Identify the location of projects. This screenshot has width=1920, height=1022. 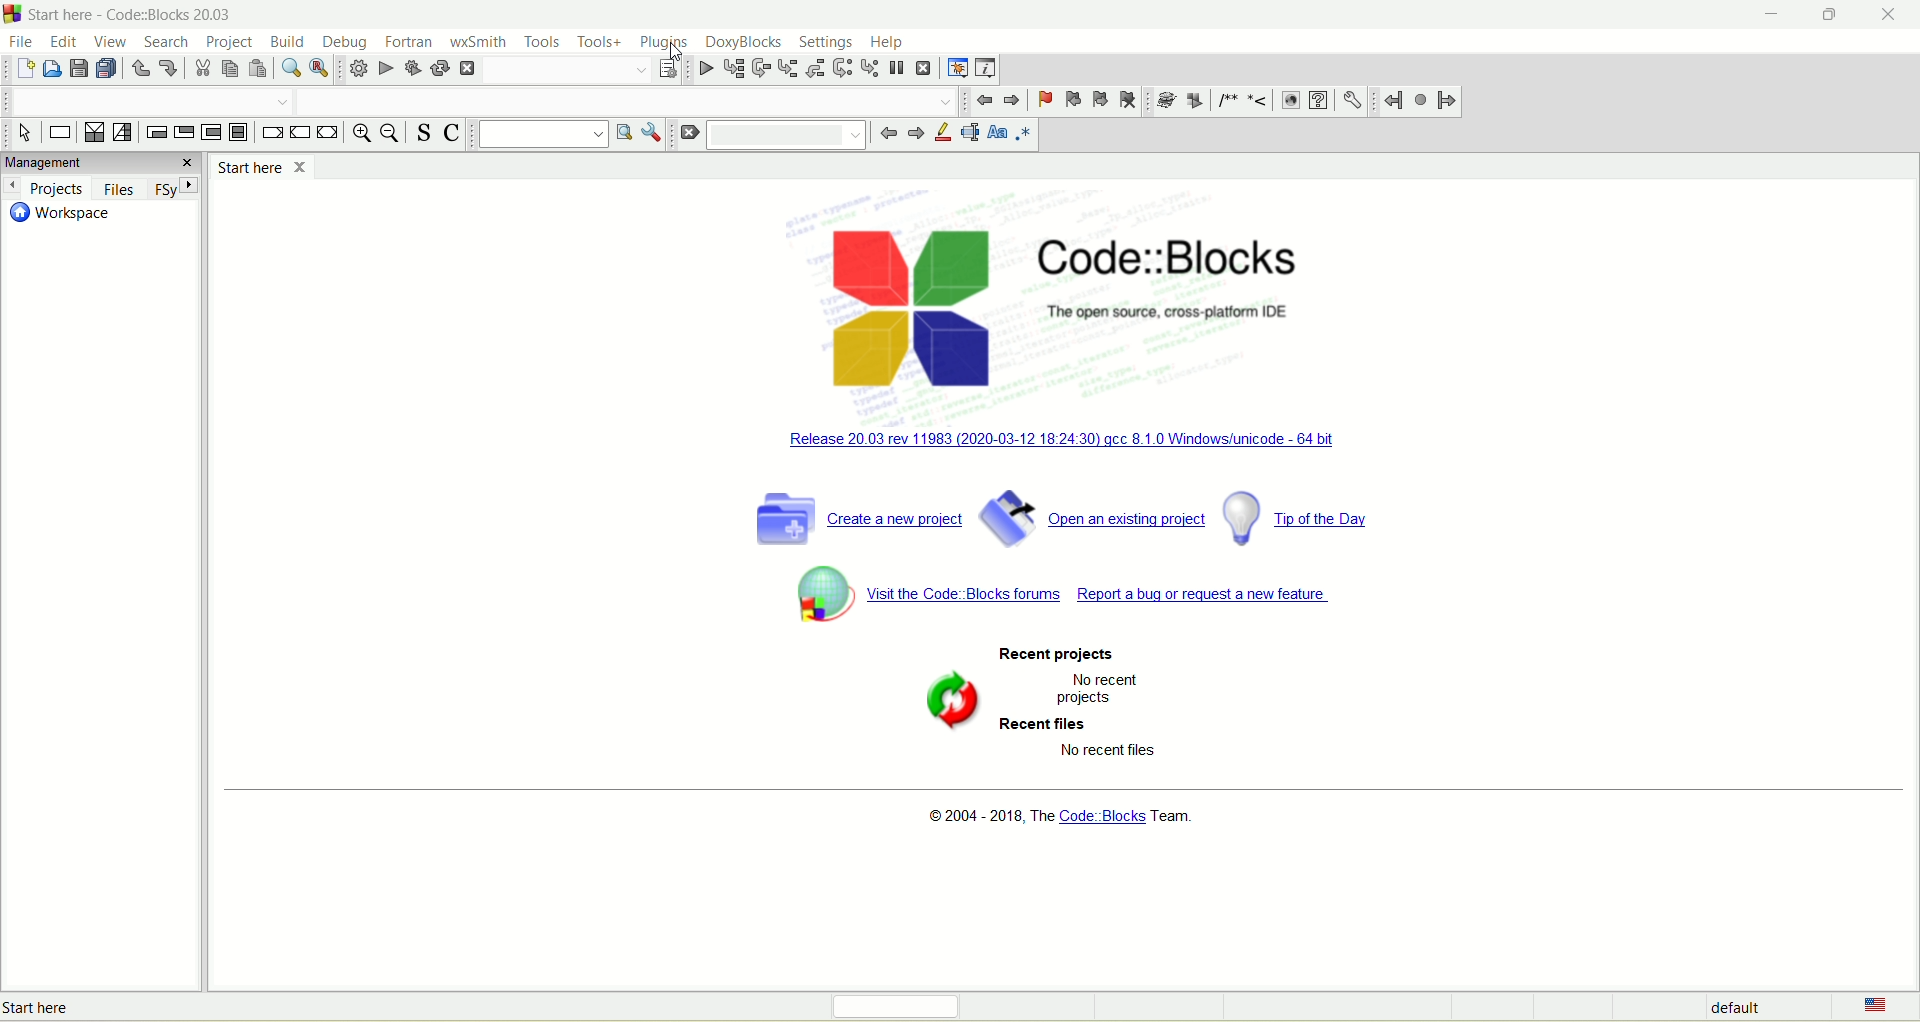
(44, 187).